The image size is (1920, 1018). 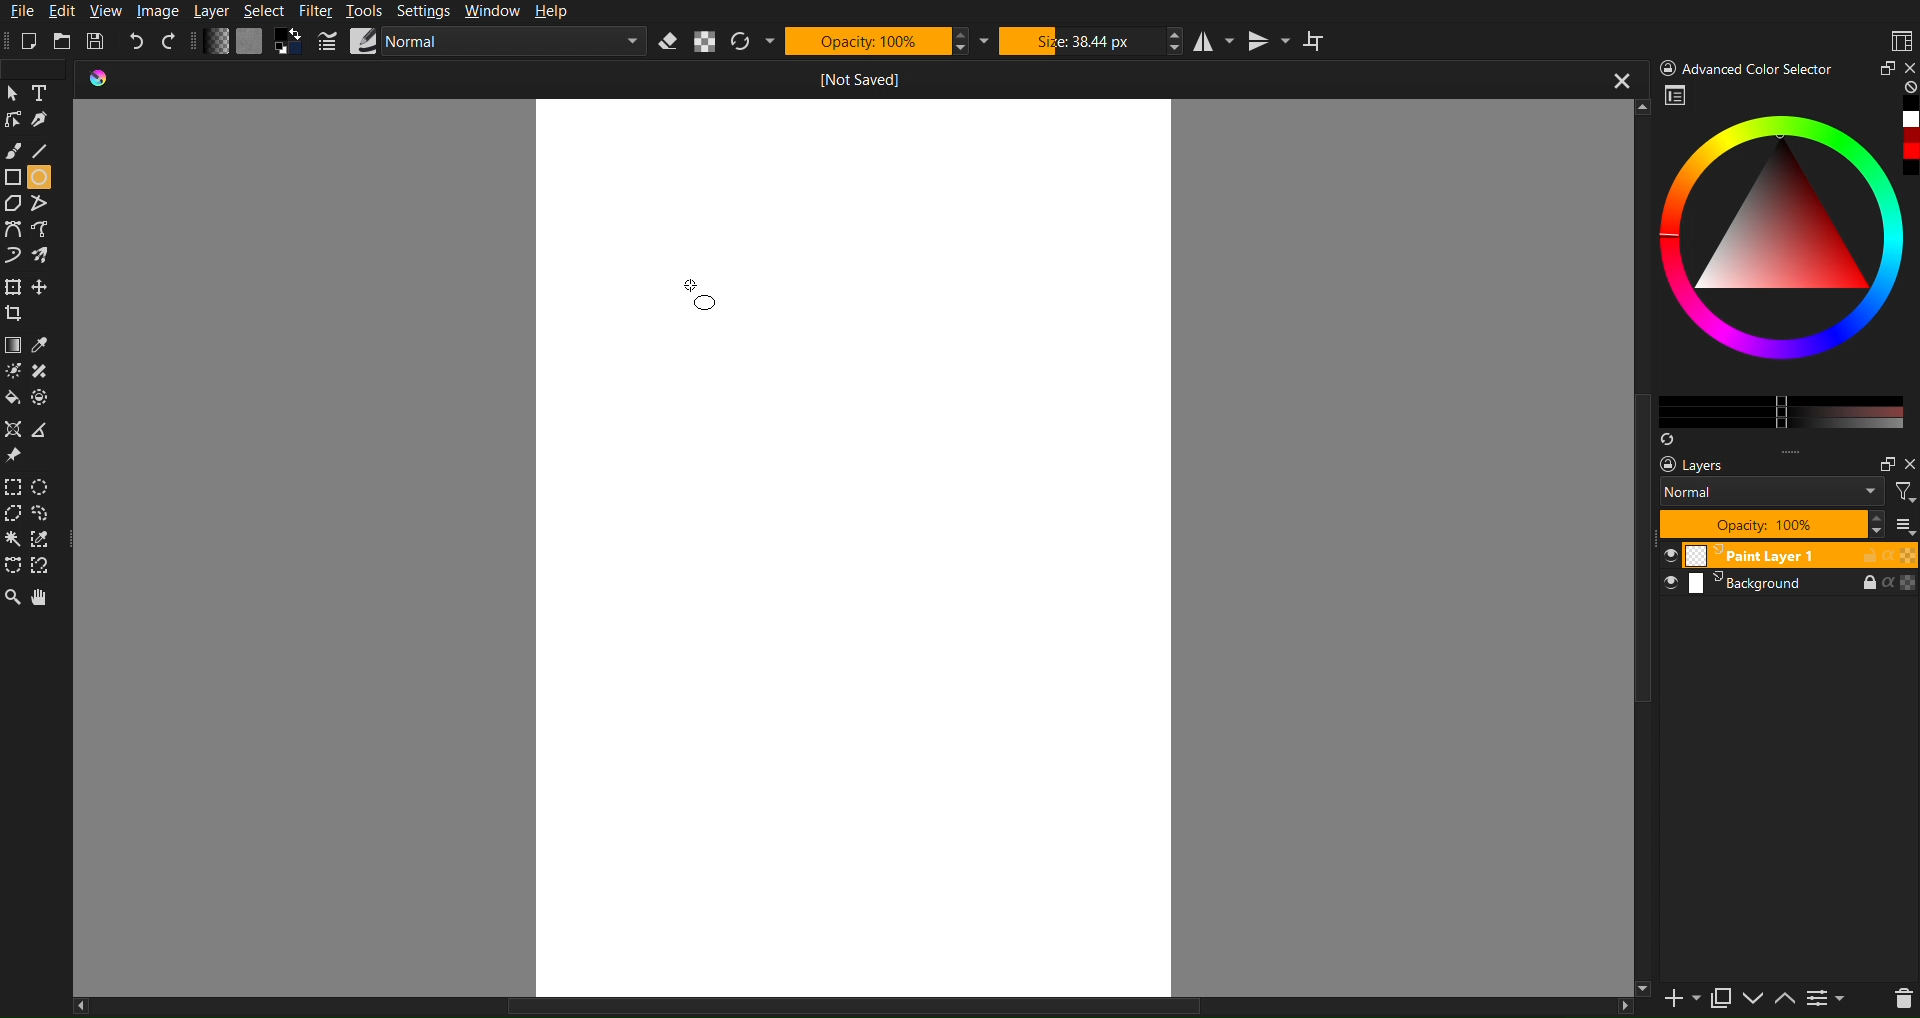 What do you see at coordinates (1218, 41) in the screenshot?
I see `Horizontal Mirror` at bounding box center [1218, 41].